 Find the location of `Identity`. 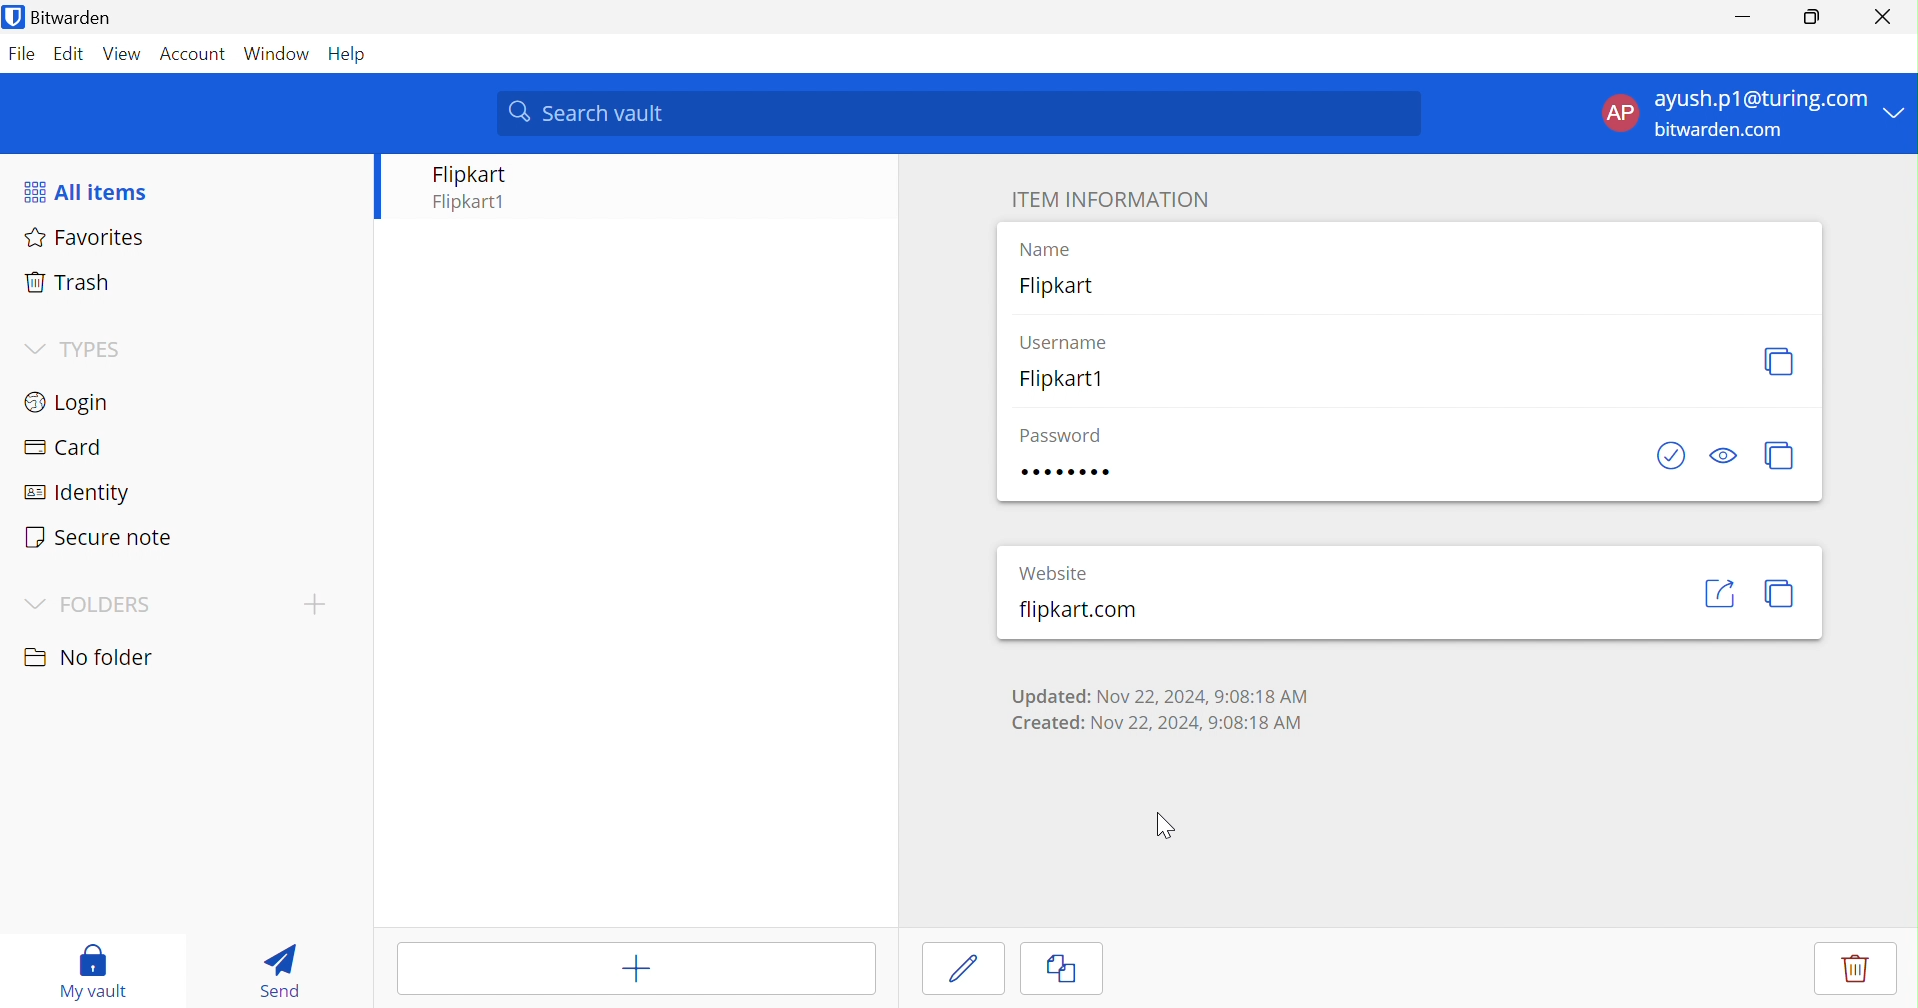

Identity is located at coordinates (79, 494).